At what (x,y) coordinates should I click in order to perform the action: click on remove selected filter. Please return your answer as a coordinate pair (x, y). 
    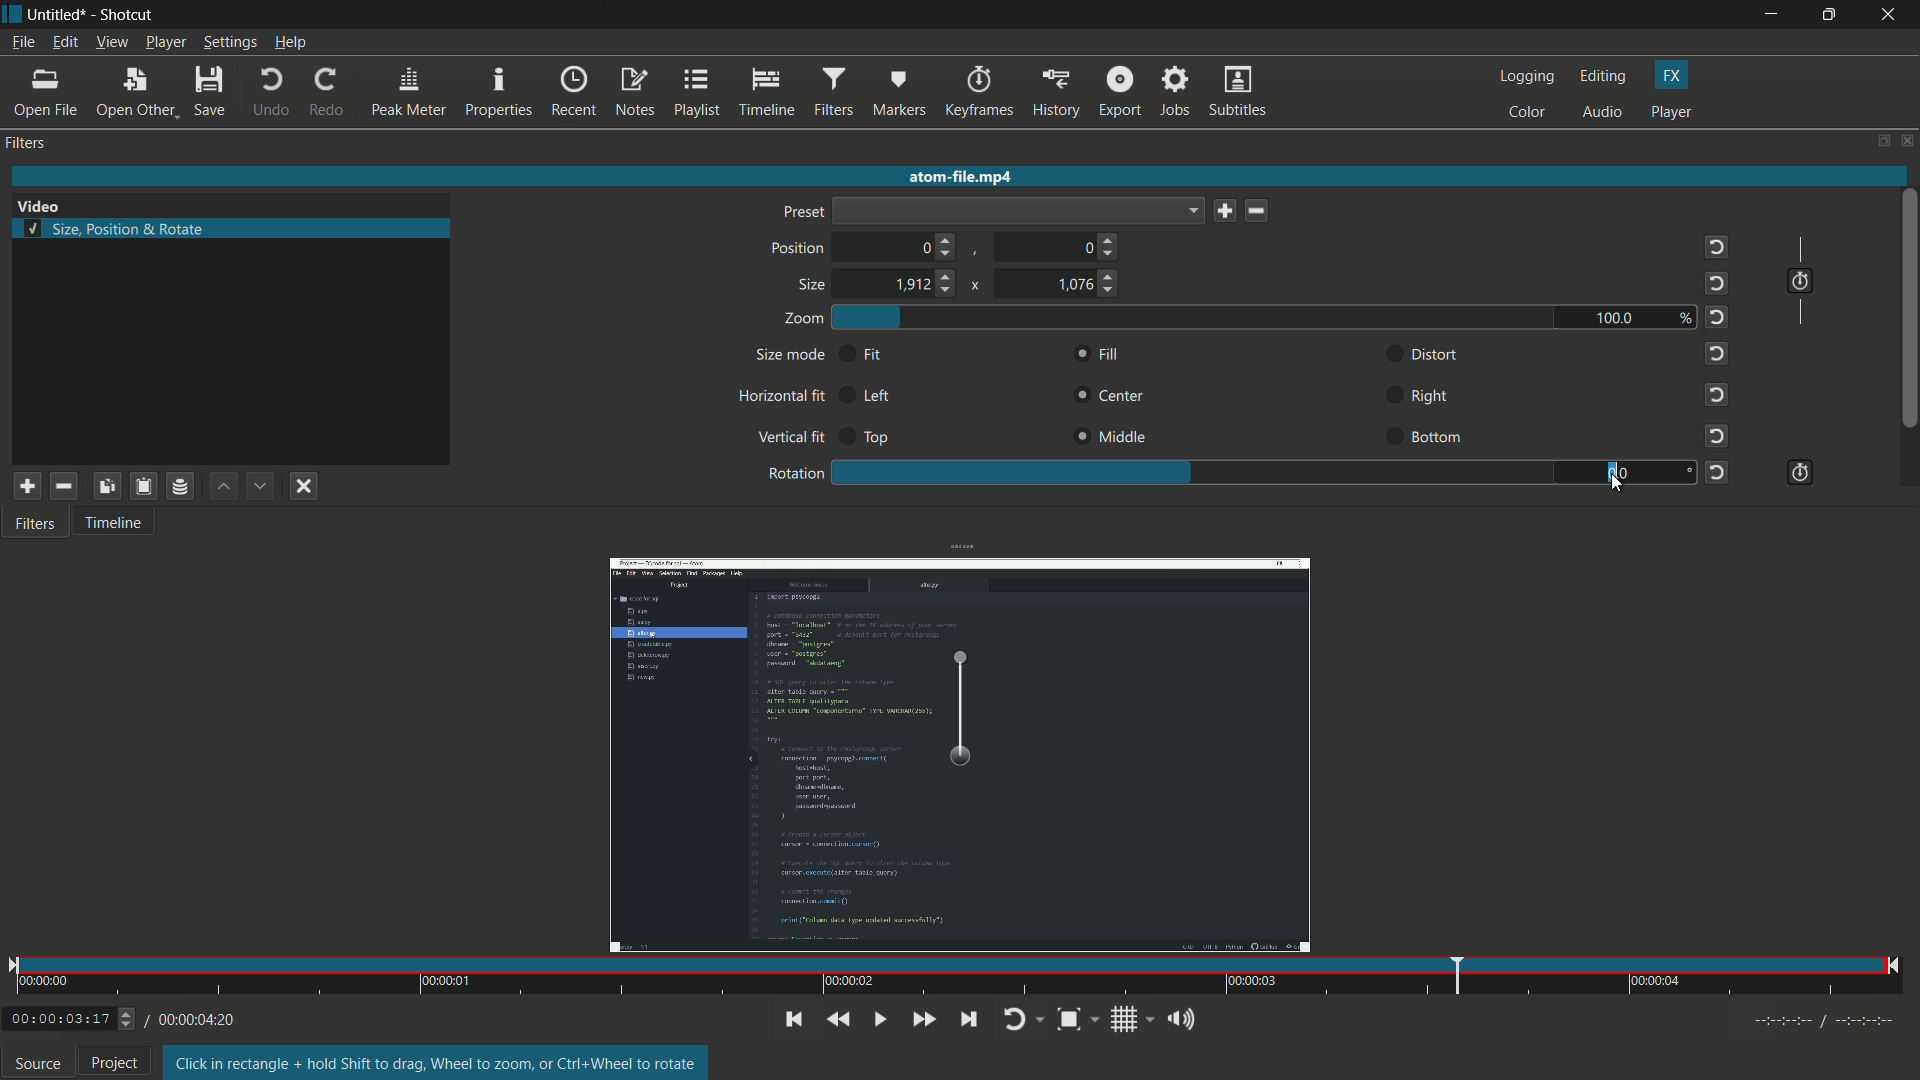
    Looking at the image, I should click on (64, 485).